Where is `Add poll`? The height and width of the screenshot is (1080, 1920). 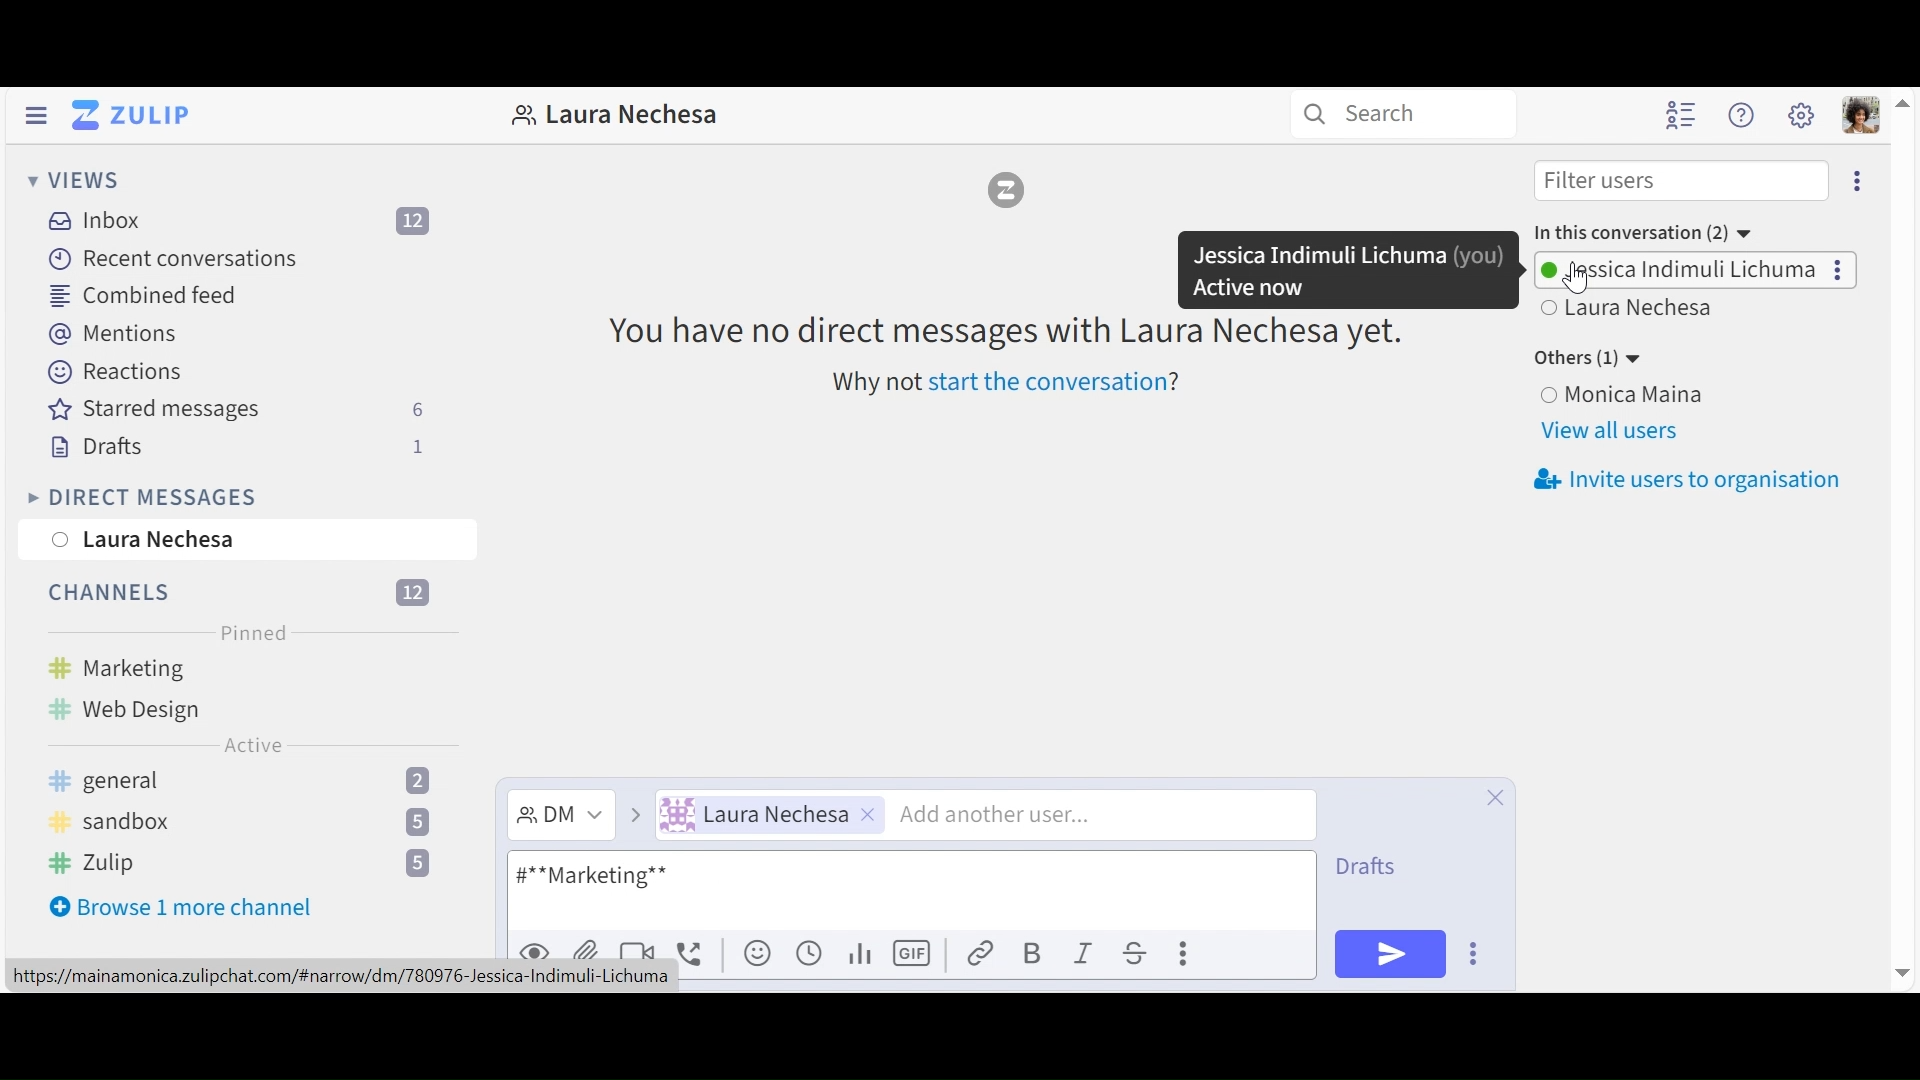
Add poll is located at coordinates (862, 956).